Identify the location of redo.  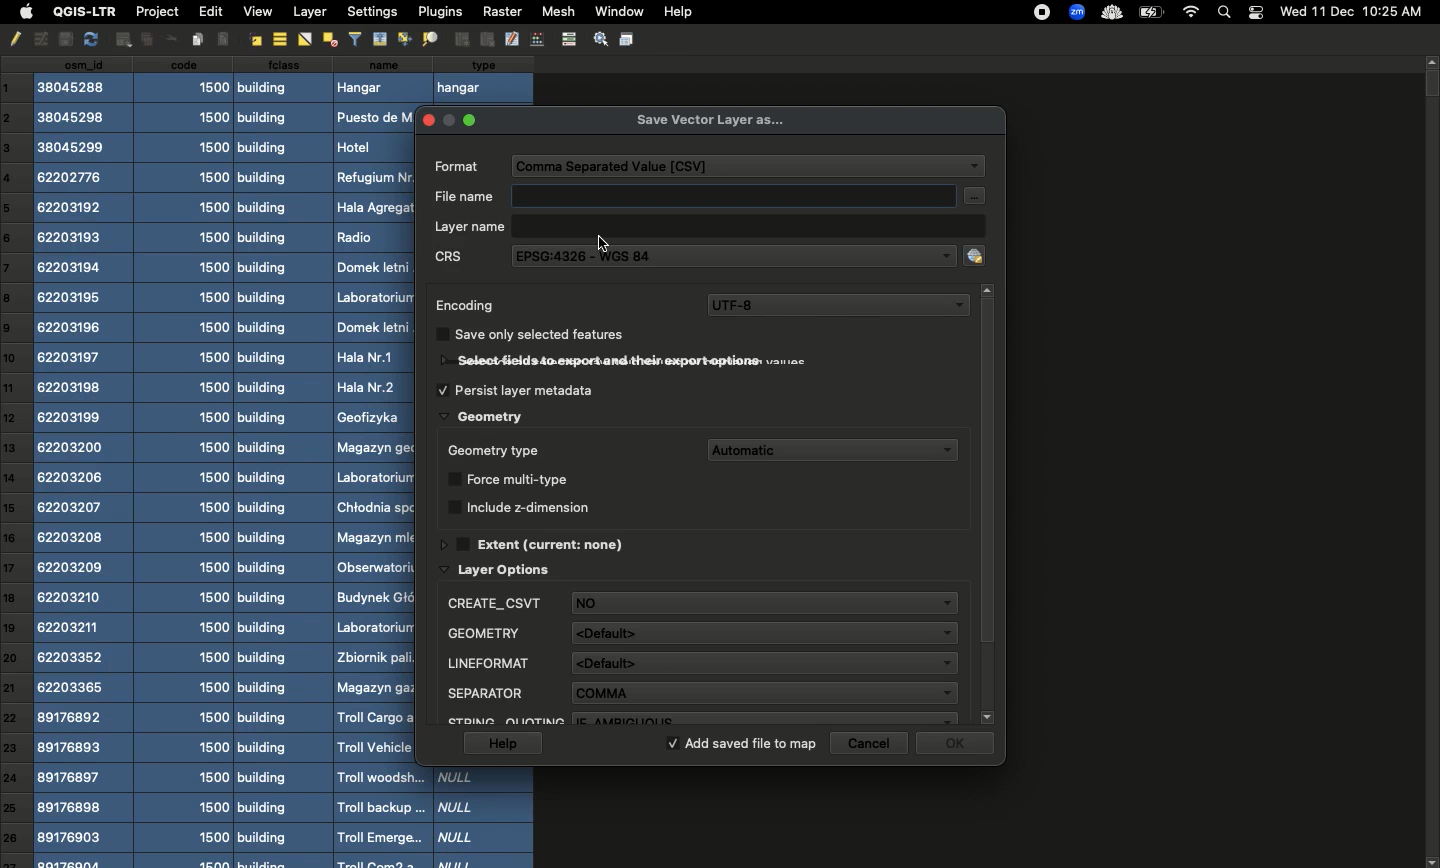
(90, 39).